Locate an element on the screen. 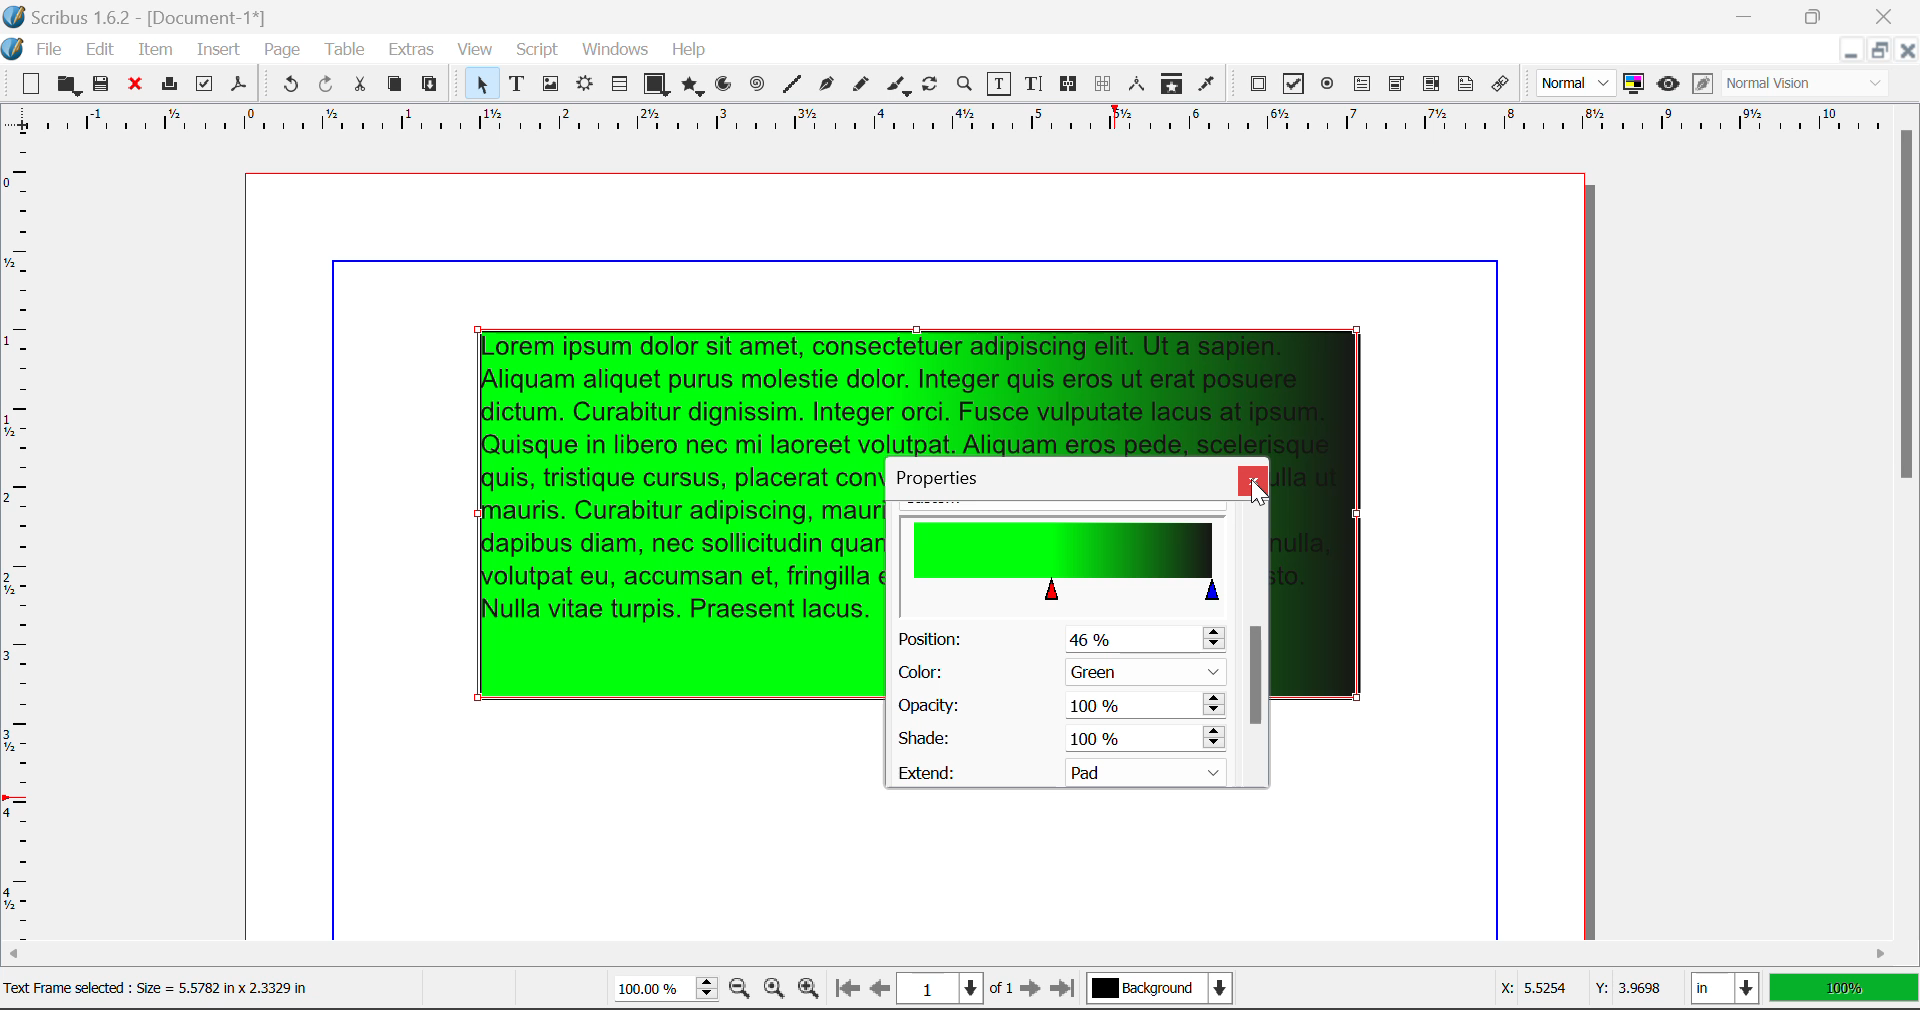 The height and width of the screenshot is (1010, 1920). Line is located at coordinates (792, 85).